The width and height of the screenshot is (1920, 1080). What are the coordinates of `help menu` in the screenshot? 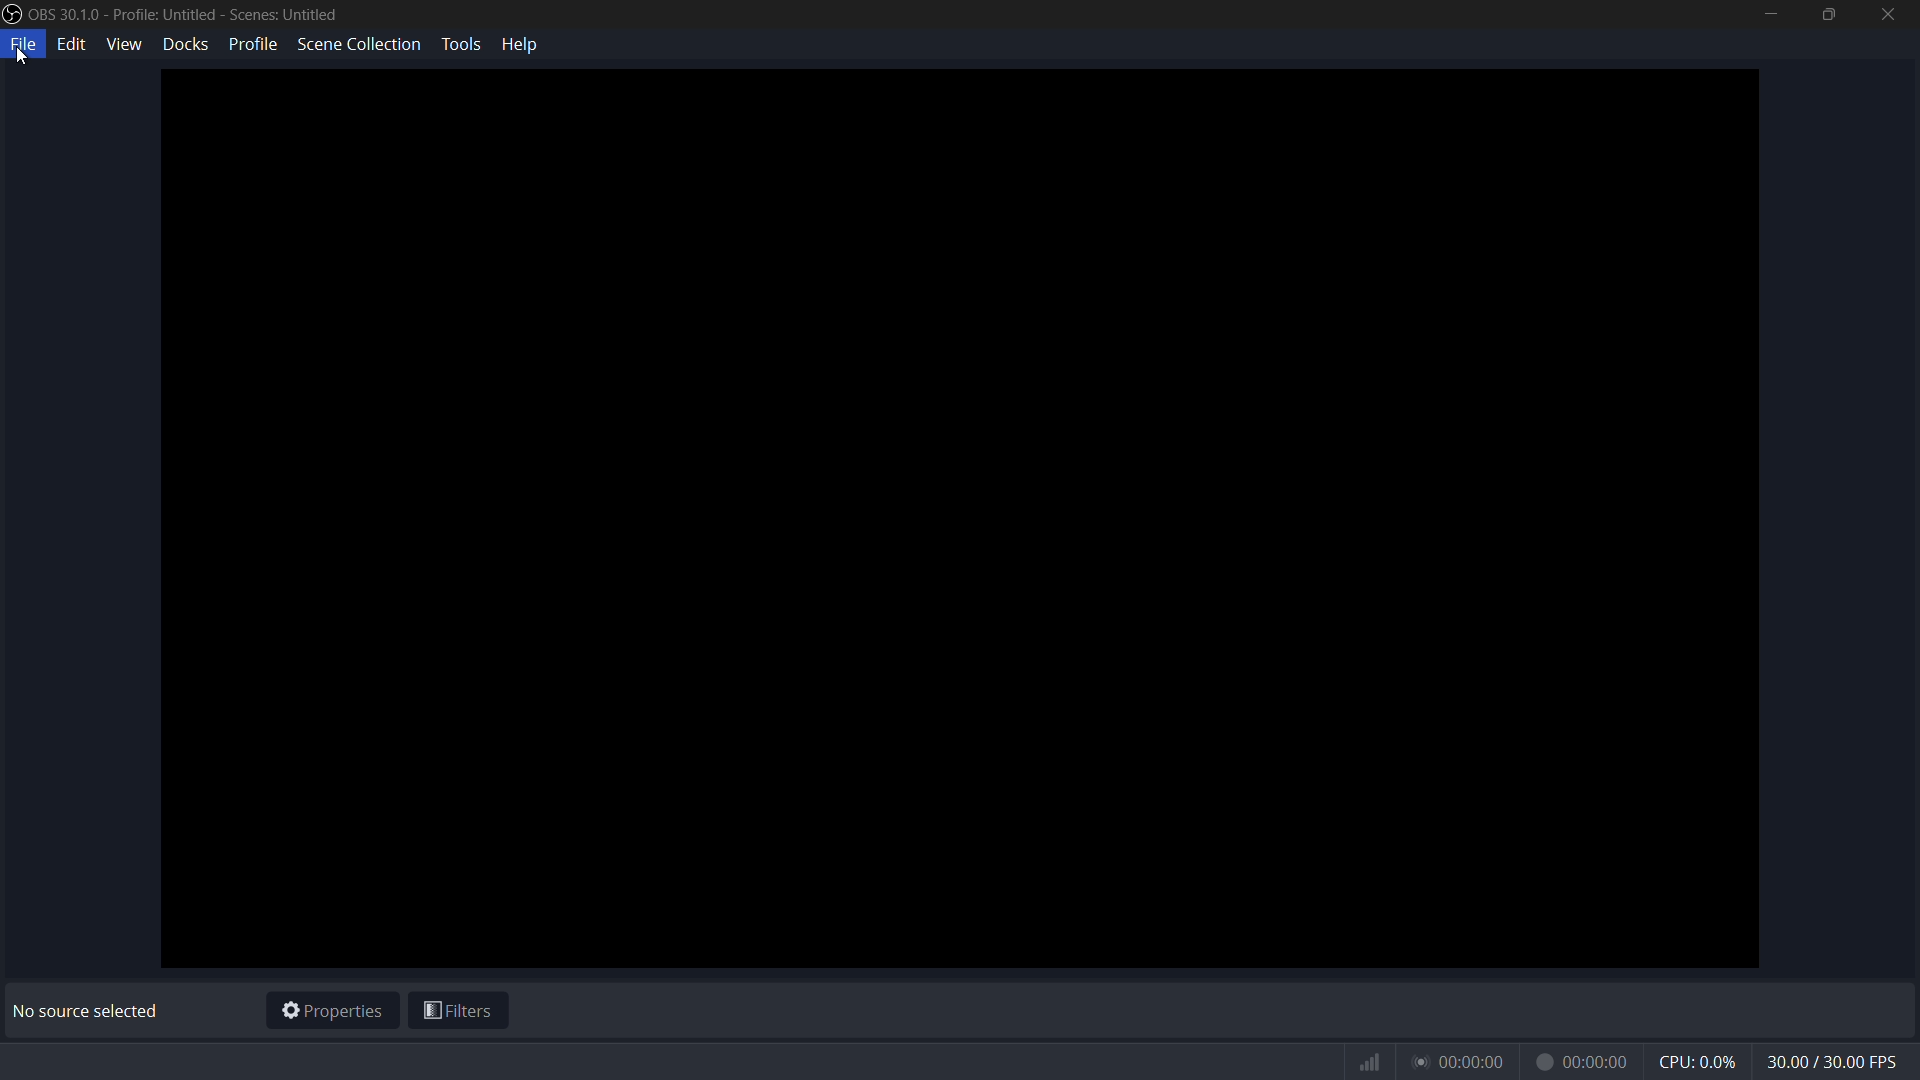 It's located at (522, 43).